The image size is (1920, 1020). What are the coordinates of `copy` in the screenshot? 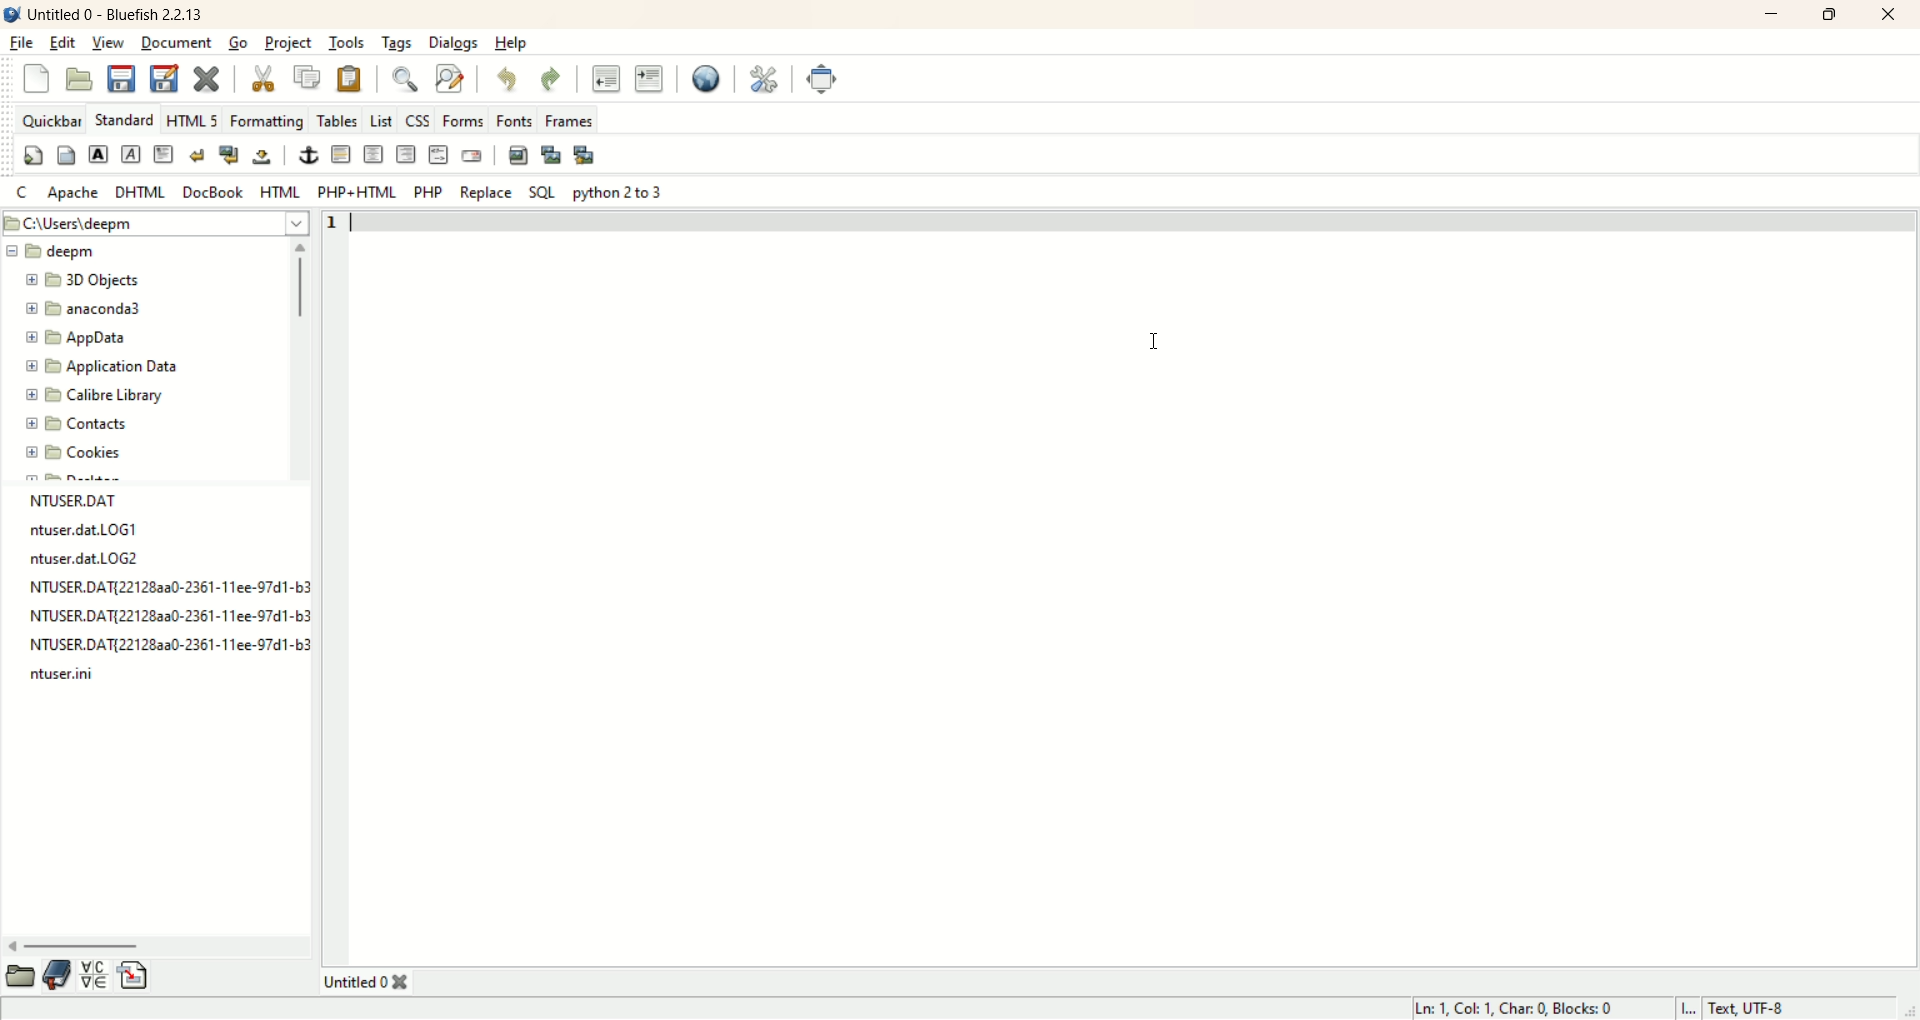 It's located at (308, 78).